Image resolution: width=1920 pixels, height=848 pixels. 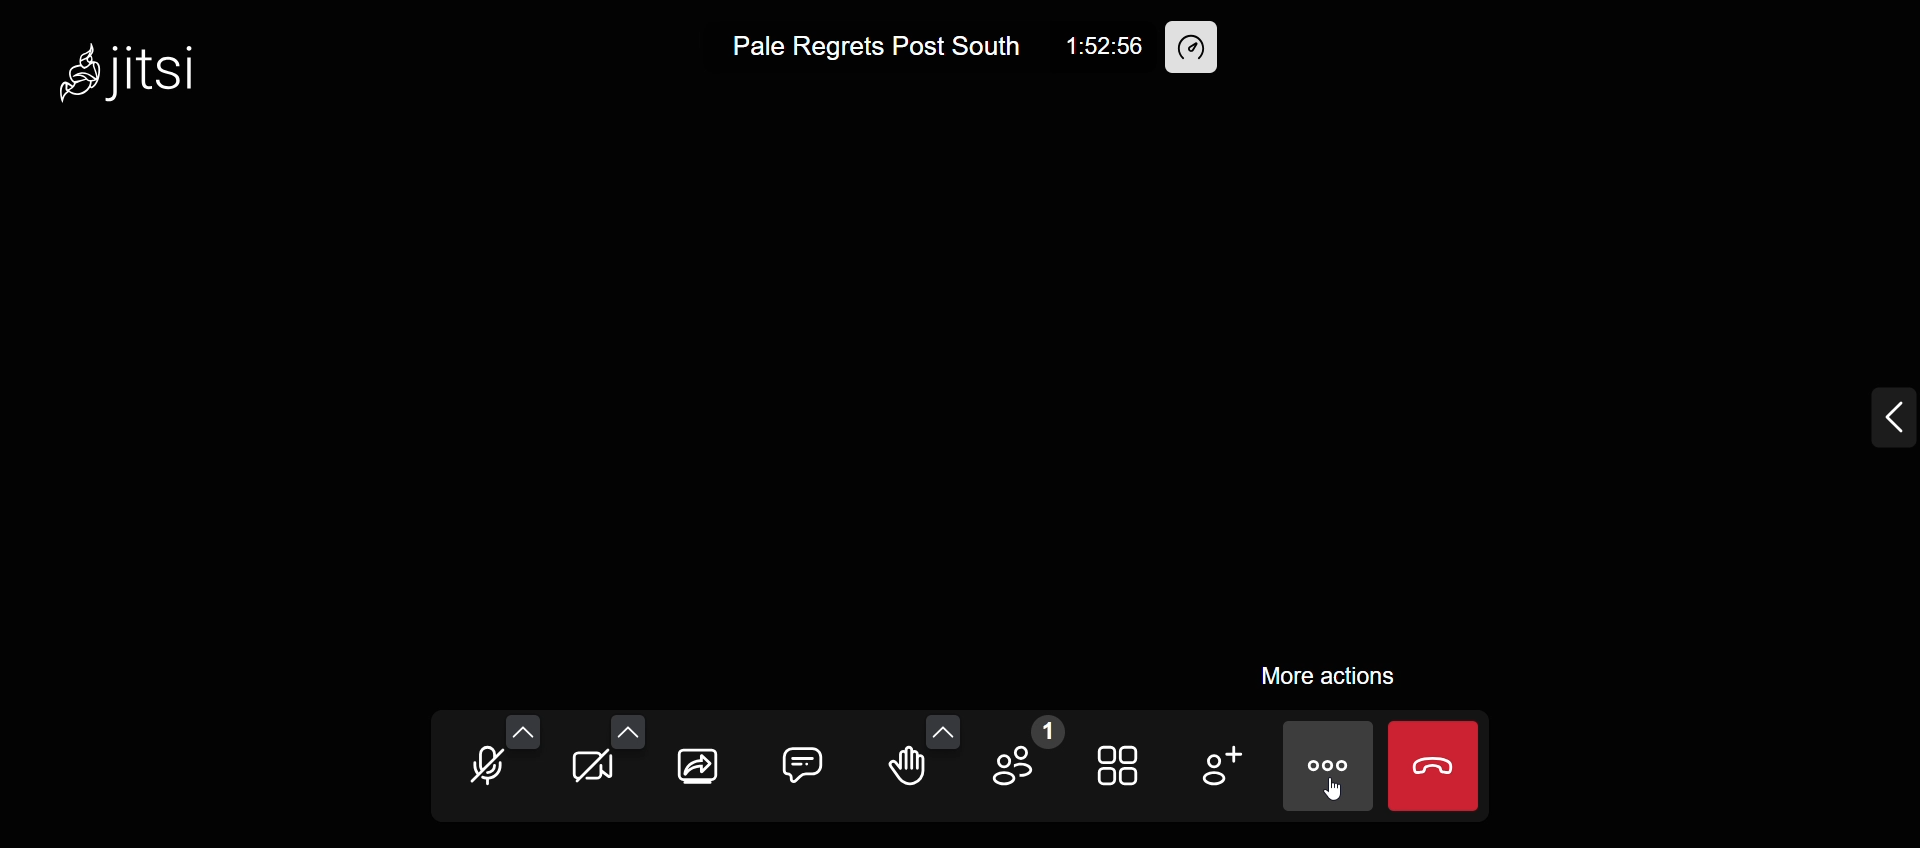 I want to click on 1:52:56, so click(x=1102, y=42).